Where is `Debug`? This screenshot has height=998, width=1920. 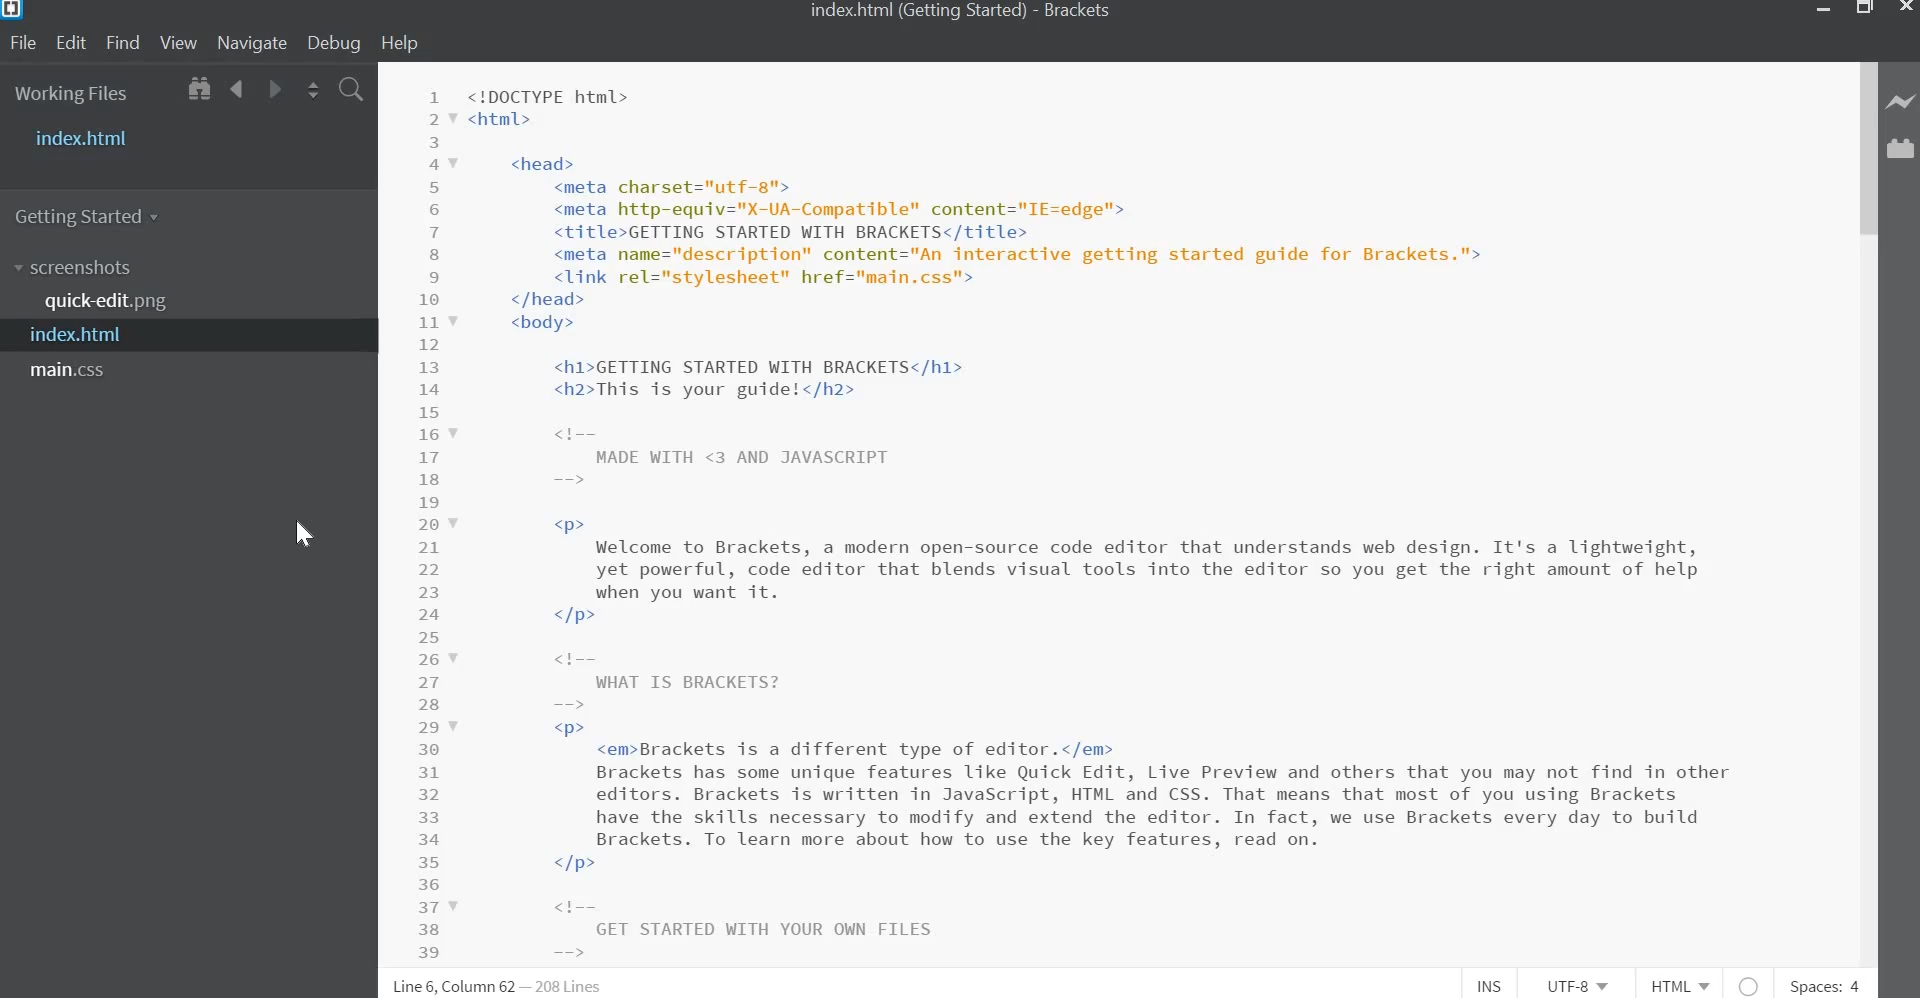 Debug is located at coordinates (337, 43).